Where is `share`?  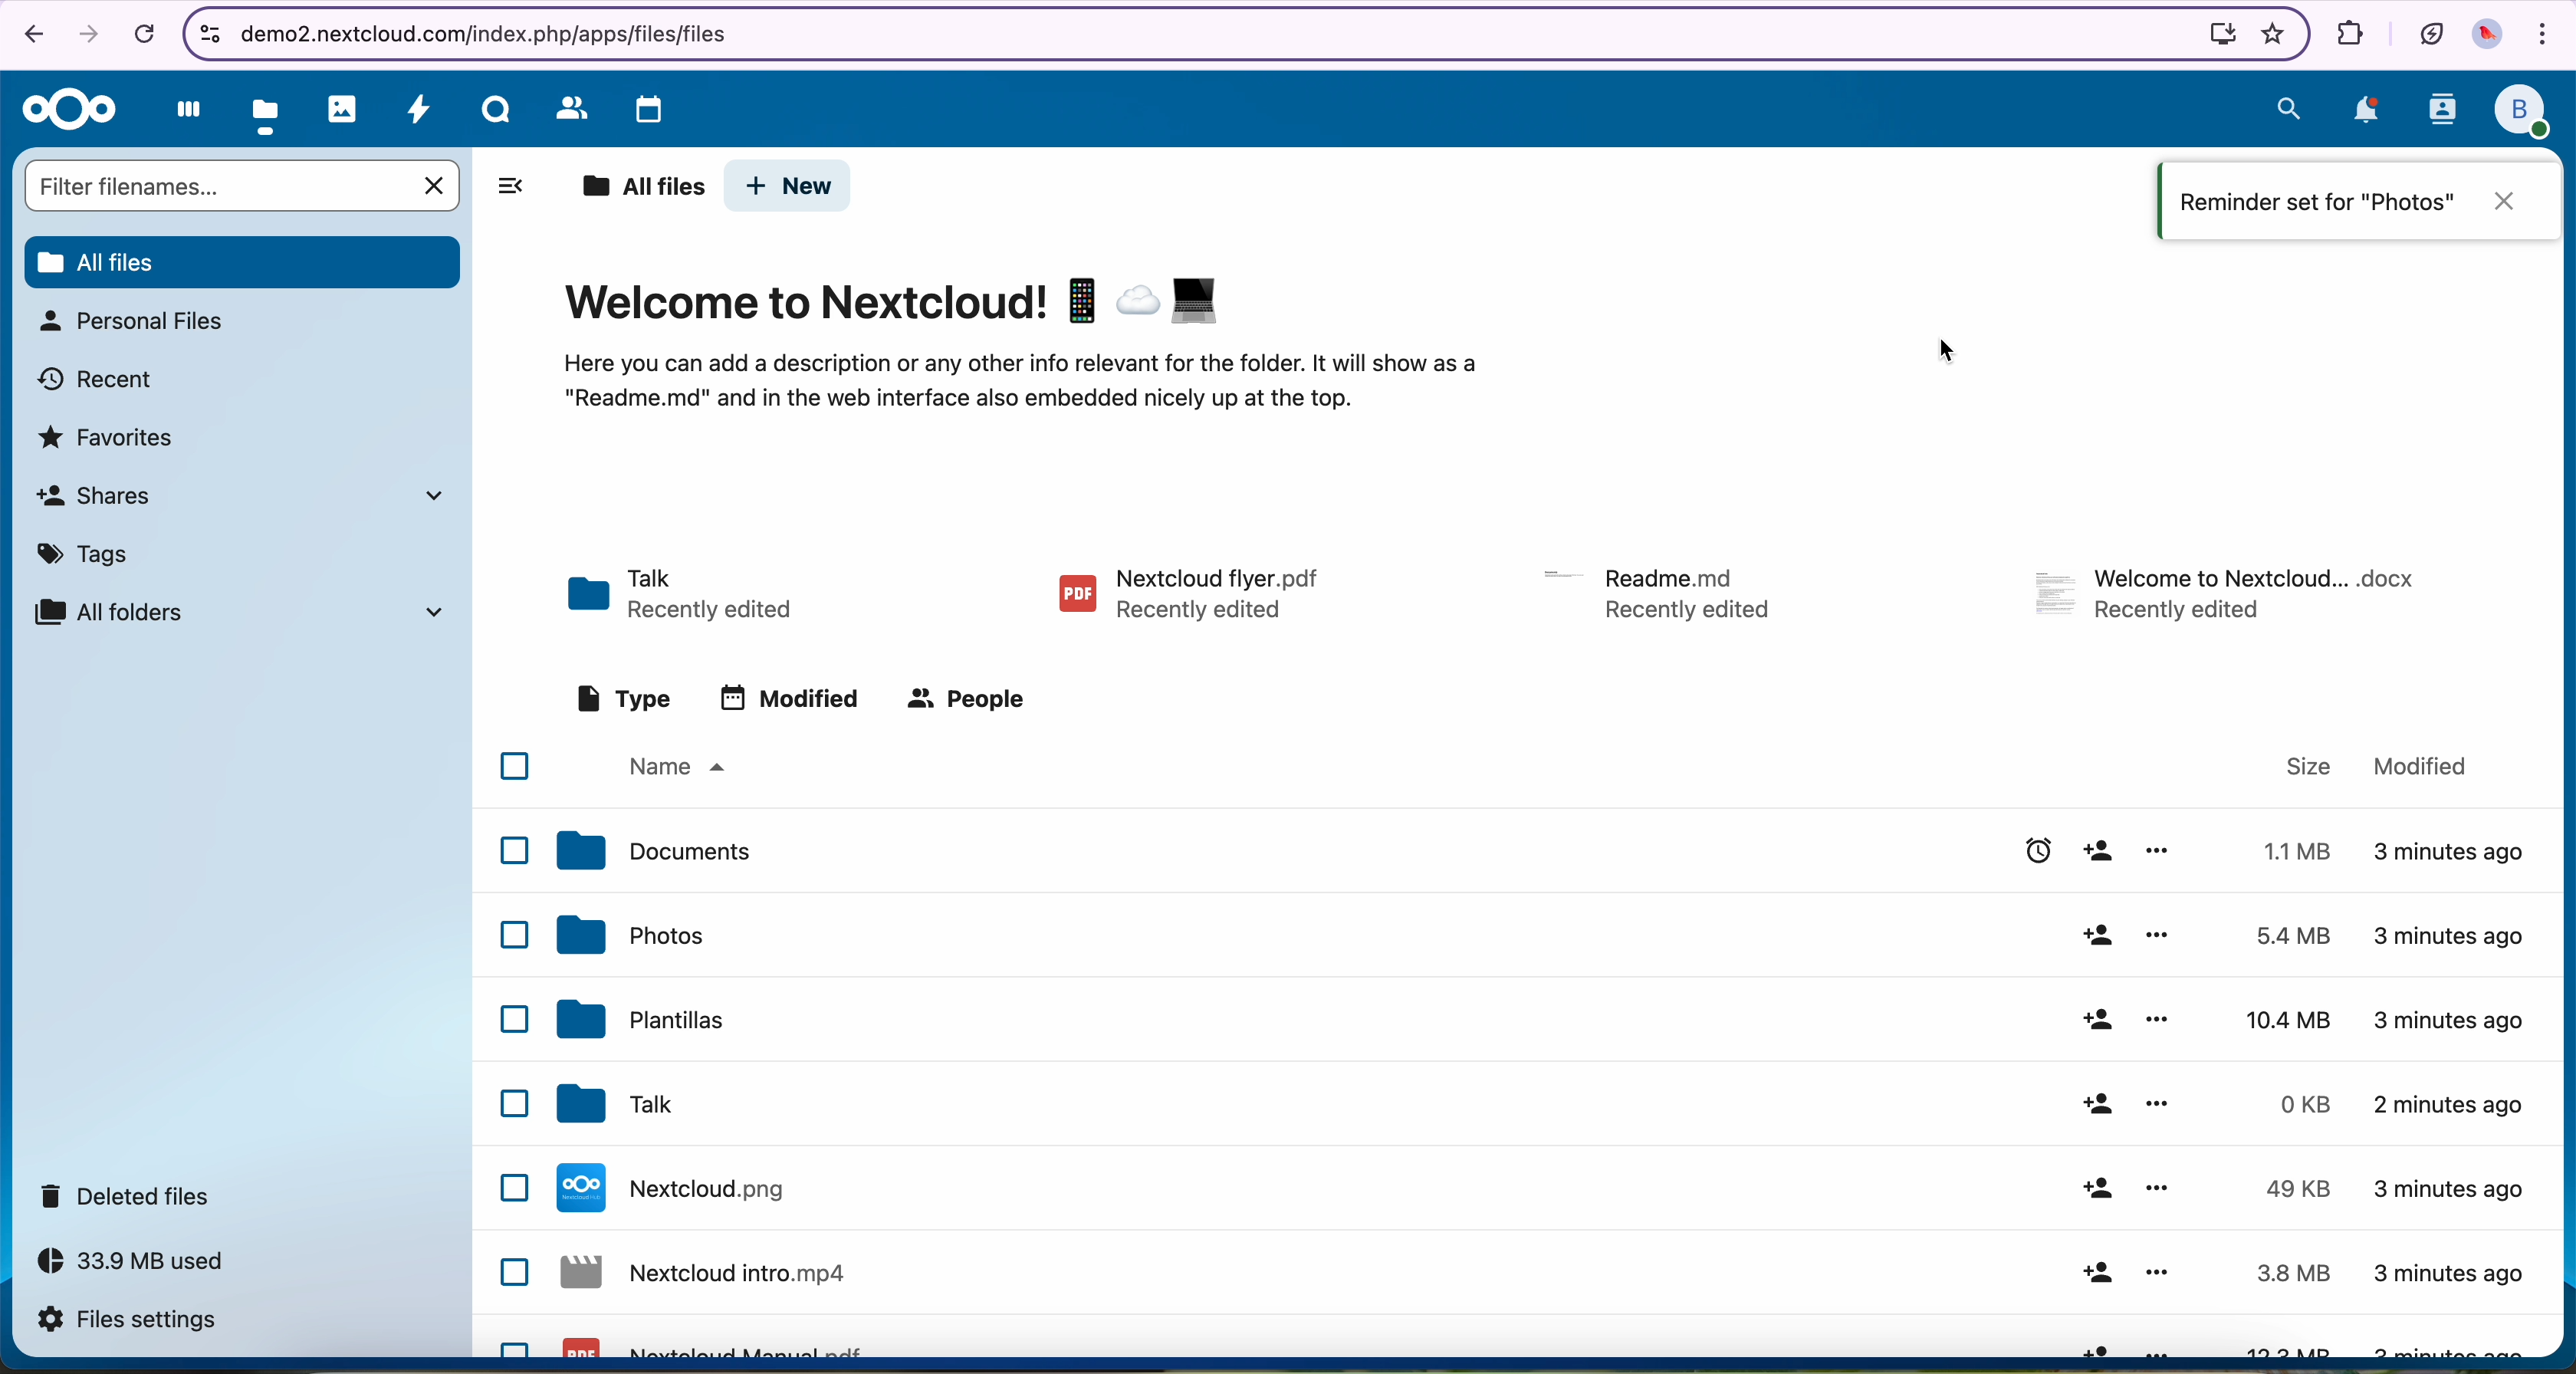 share is located at coordinates (2093, 1189).